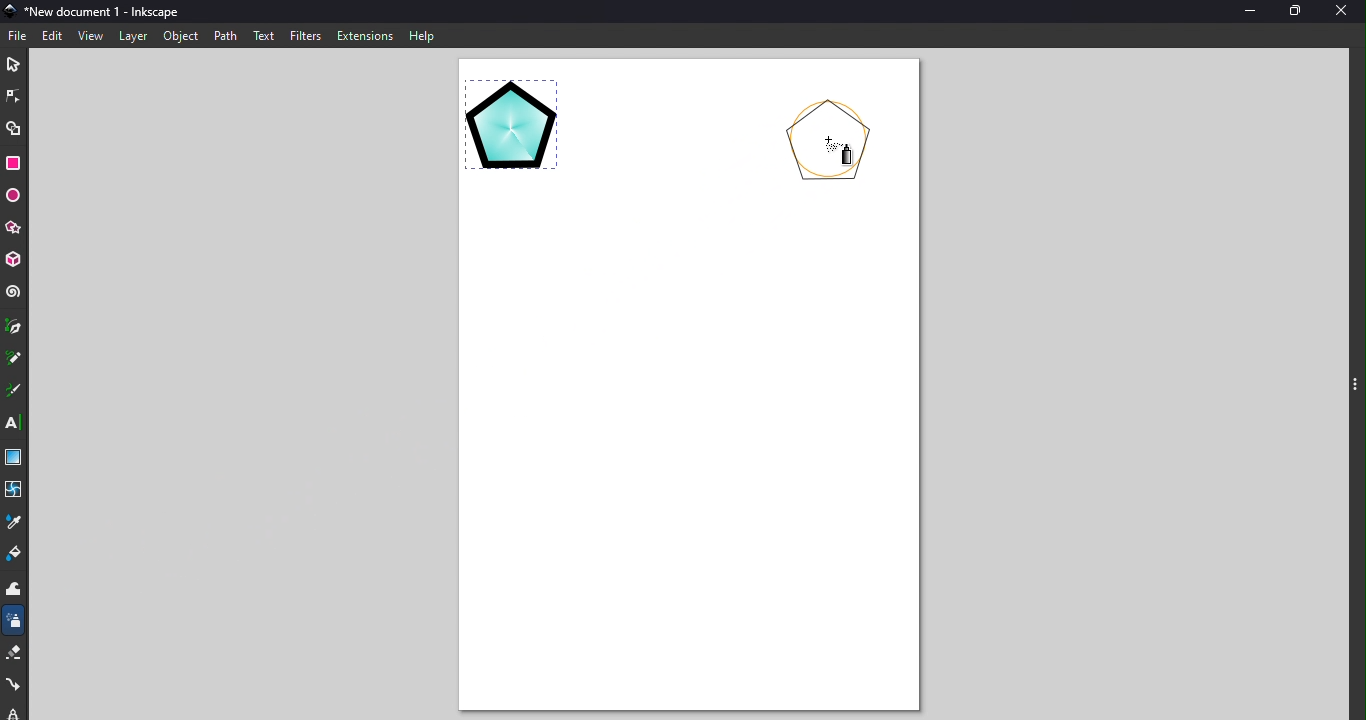  What do you see at coordinates (13, 328) in the screenshot?
I see `Pen tool` at bounding box center [13, 328].